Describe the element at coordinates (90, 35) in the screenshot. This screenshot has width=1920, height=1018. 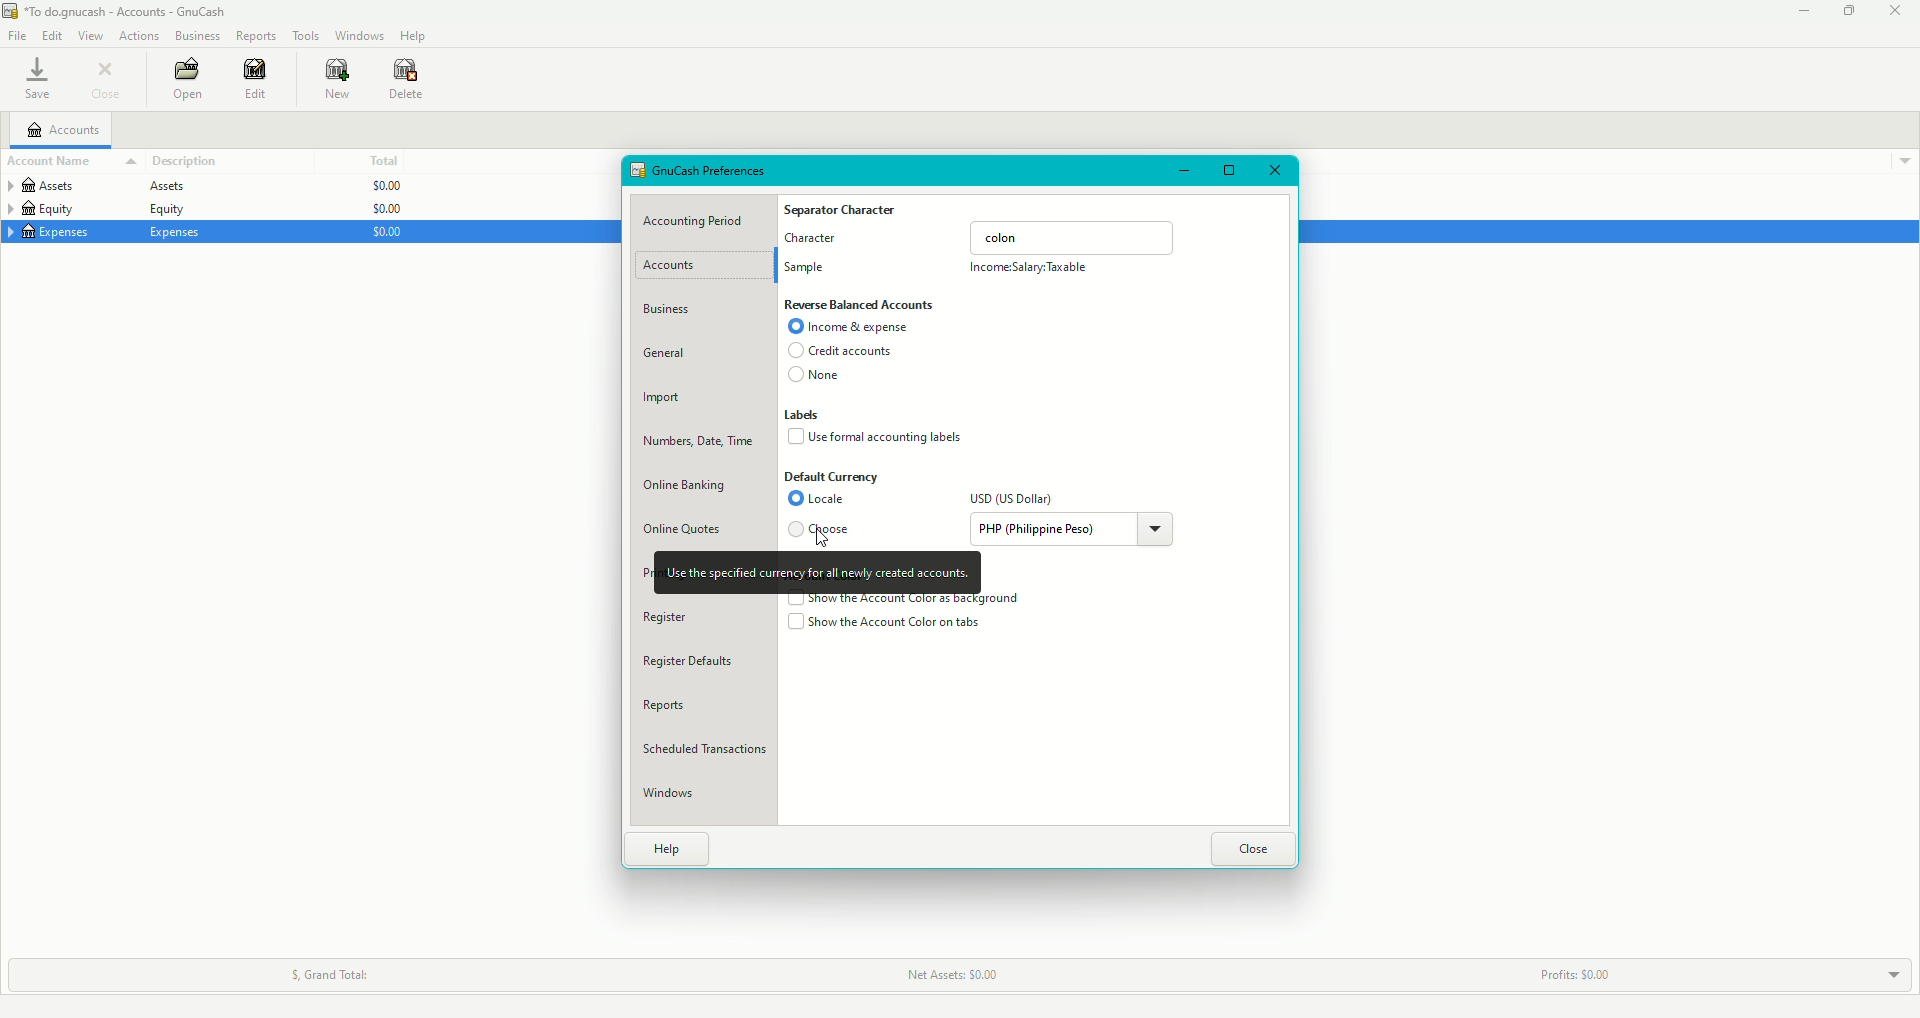
I see `View` at that location.